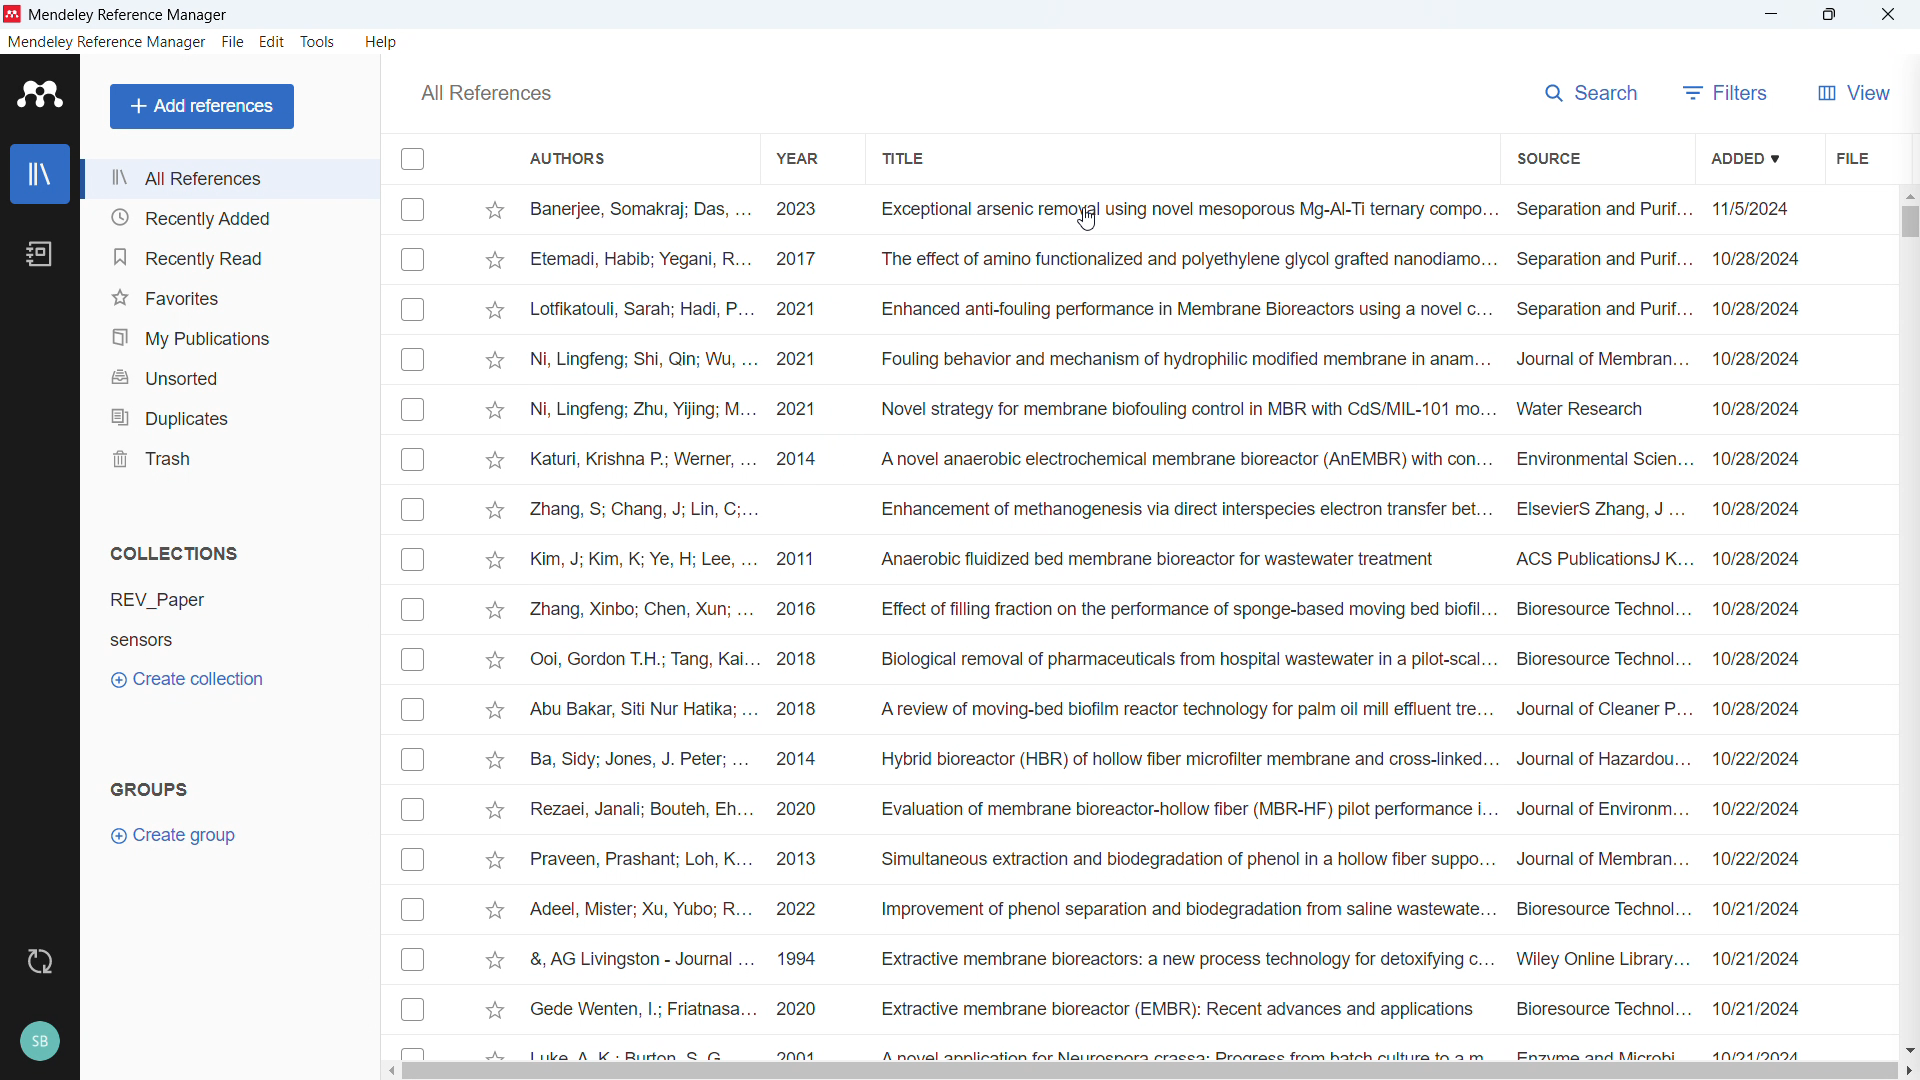 Image resolution: width=1920 pixels, height=1080 pixels. I want to click on bioresource techno, so click(1600, 662).